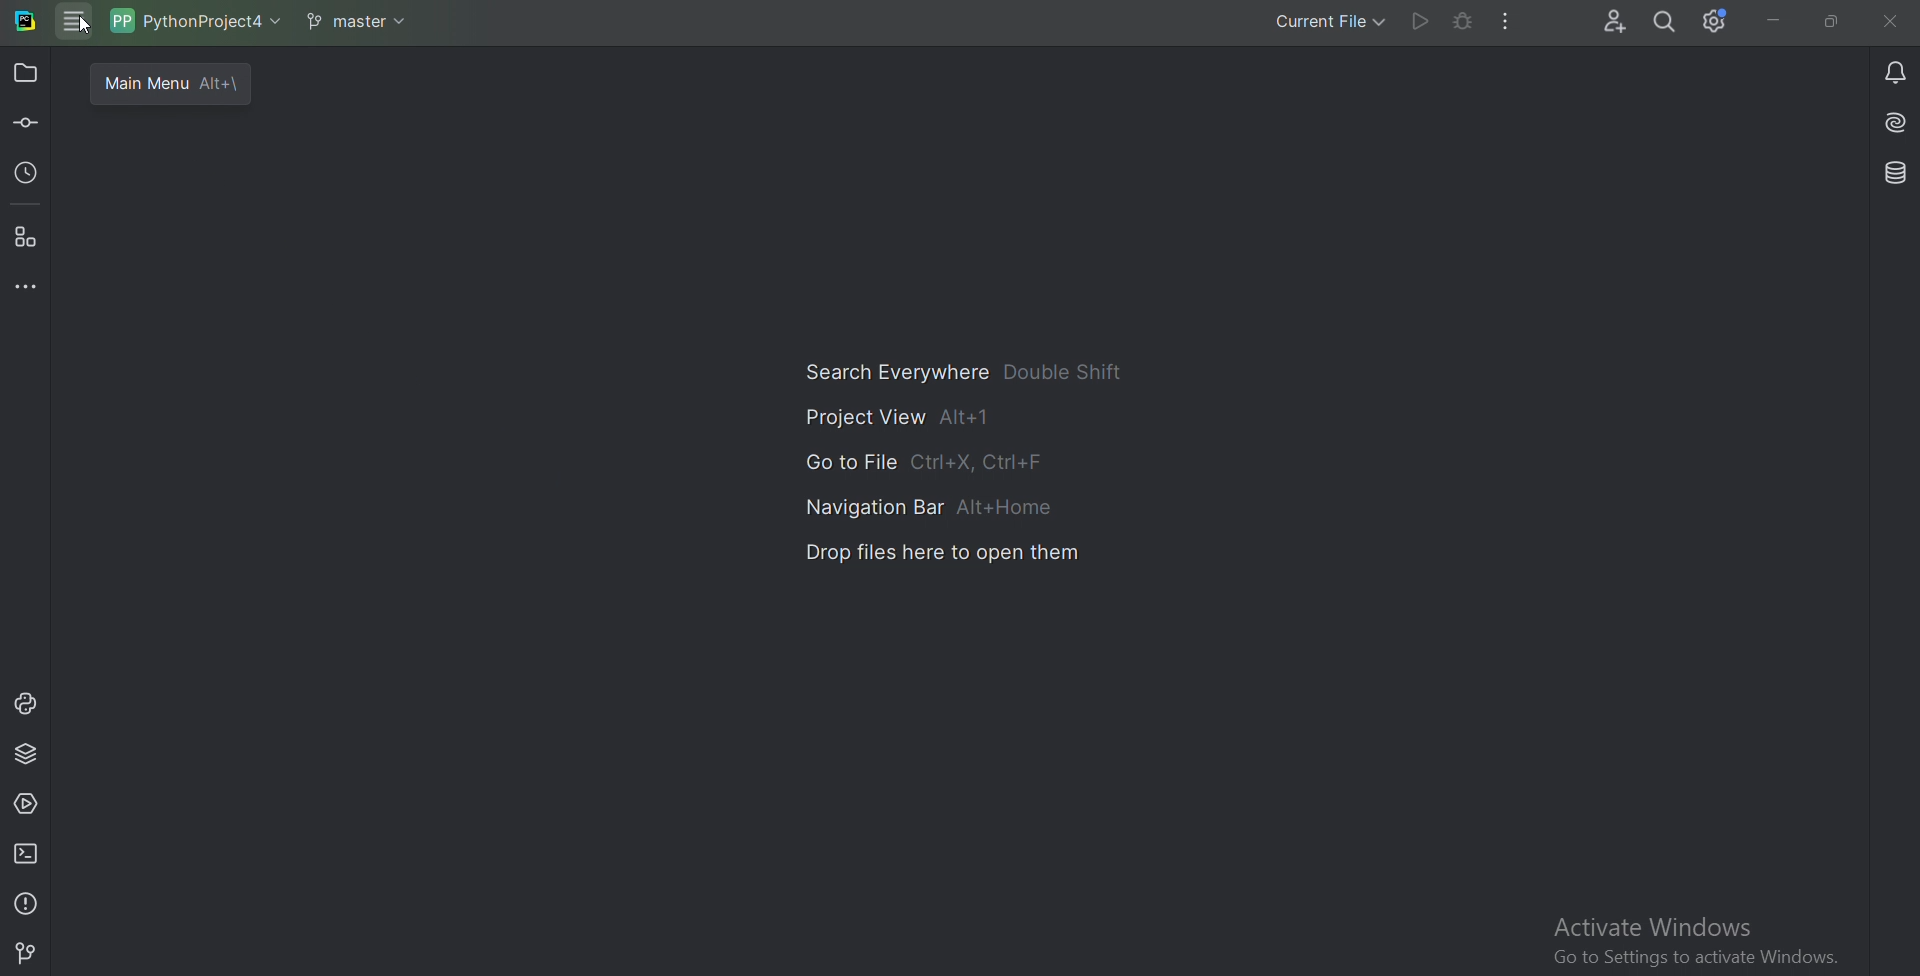 The width and height of the screenshot is (1920, 976). What do you see at coordinates (28, 755) in the screenshot?
I see `Python package` at bounding box center [28, 755].